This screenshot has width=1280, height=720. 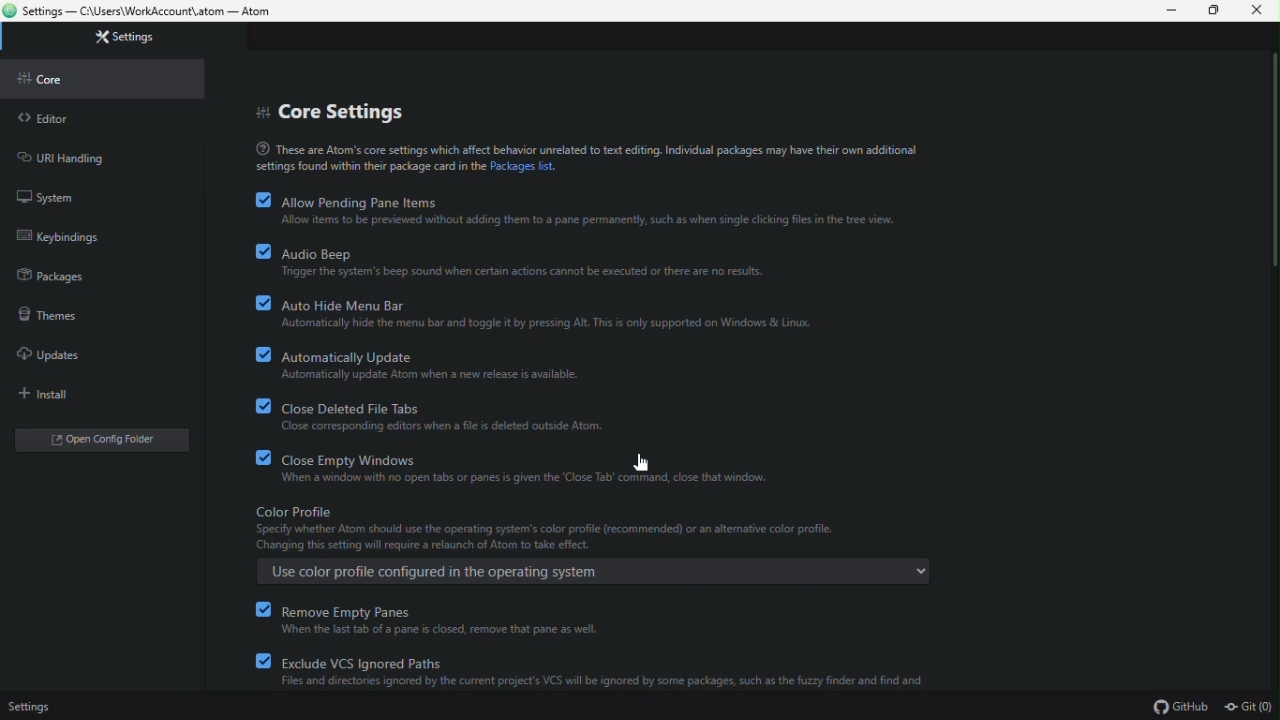 I want to click on Close empty Windows, so click(x=611, y=470).